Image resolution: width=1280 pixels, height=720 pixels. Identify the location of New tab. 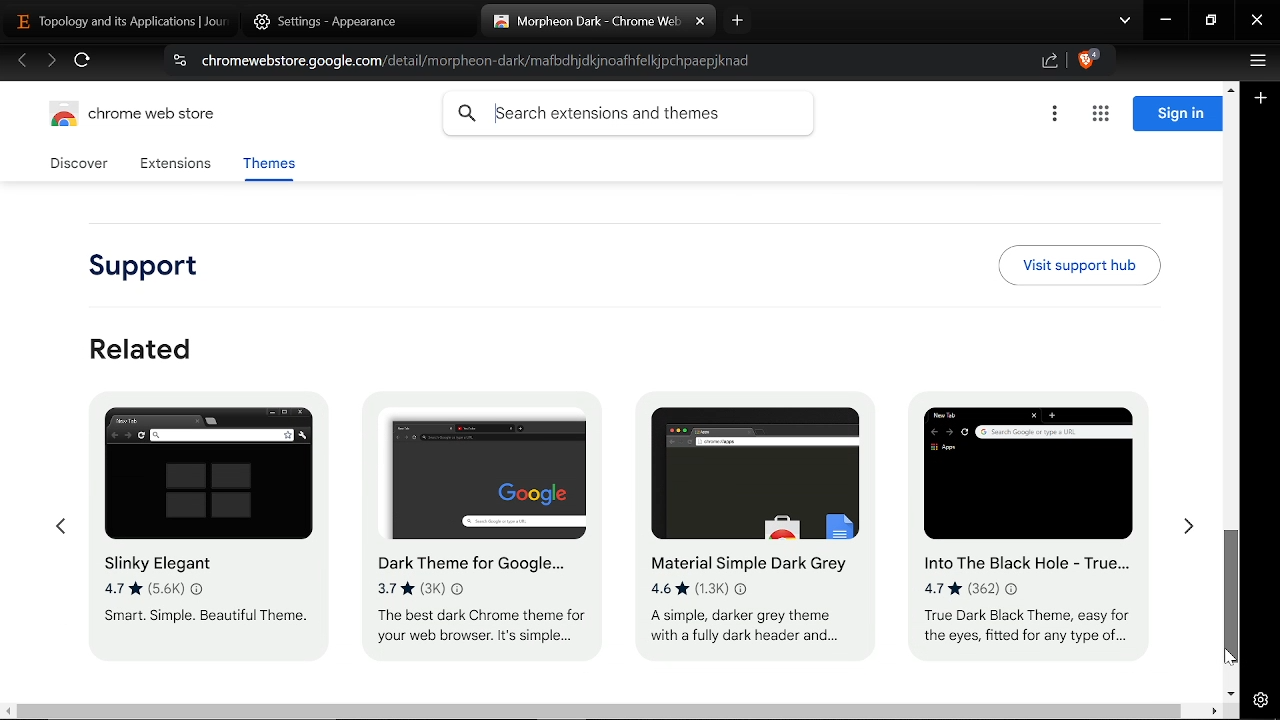
(738, 20).